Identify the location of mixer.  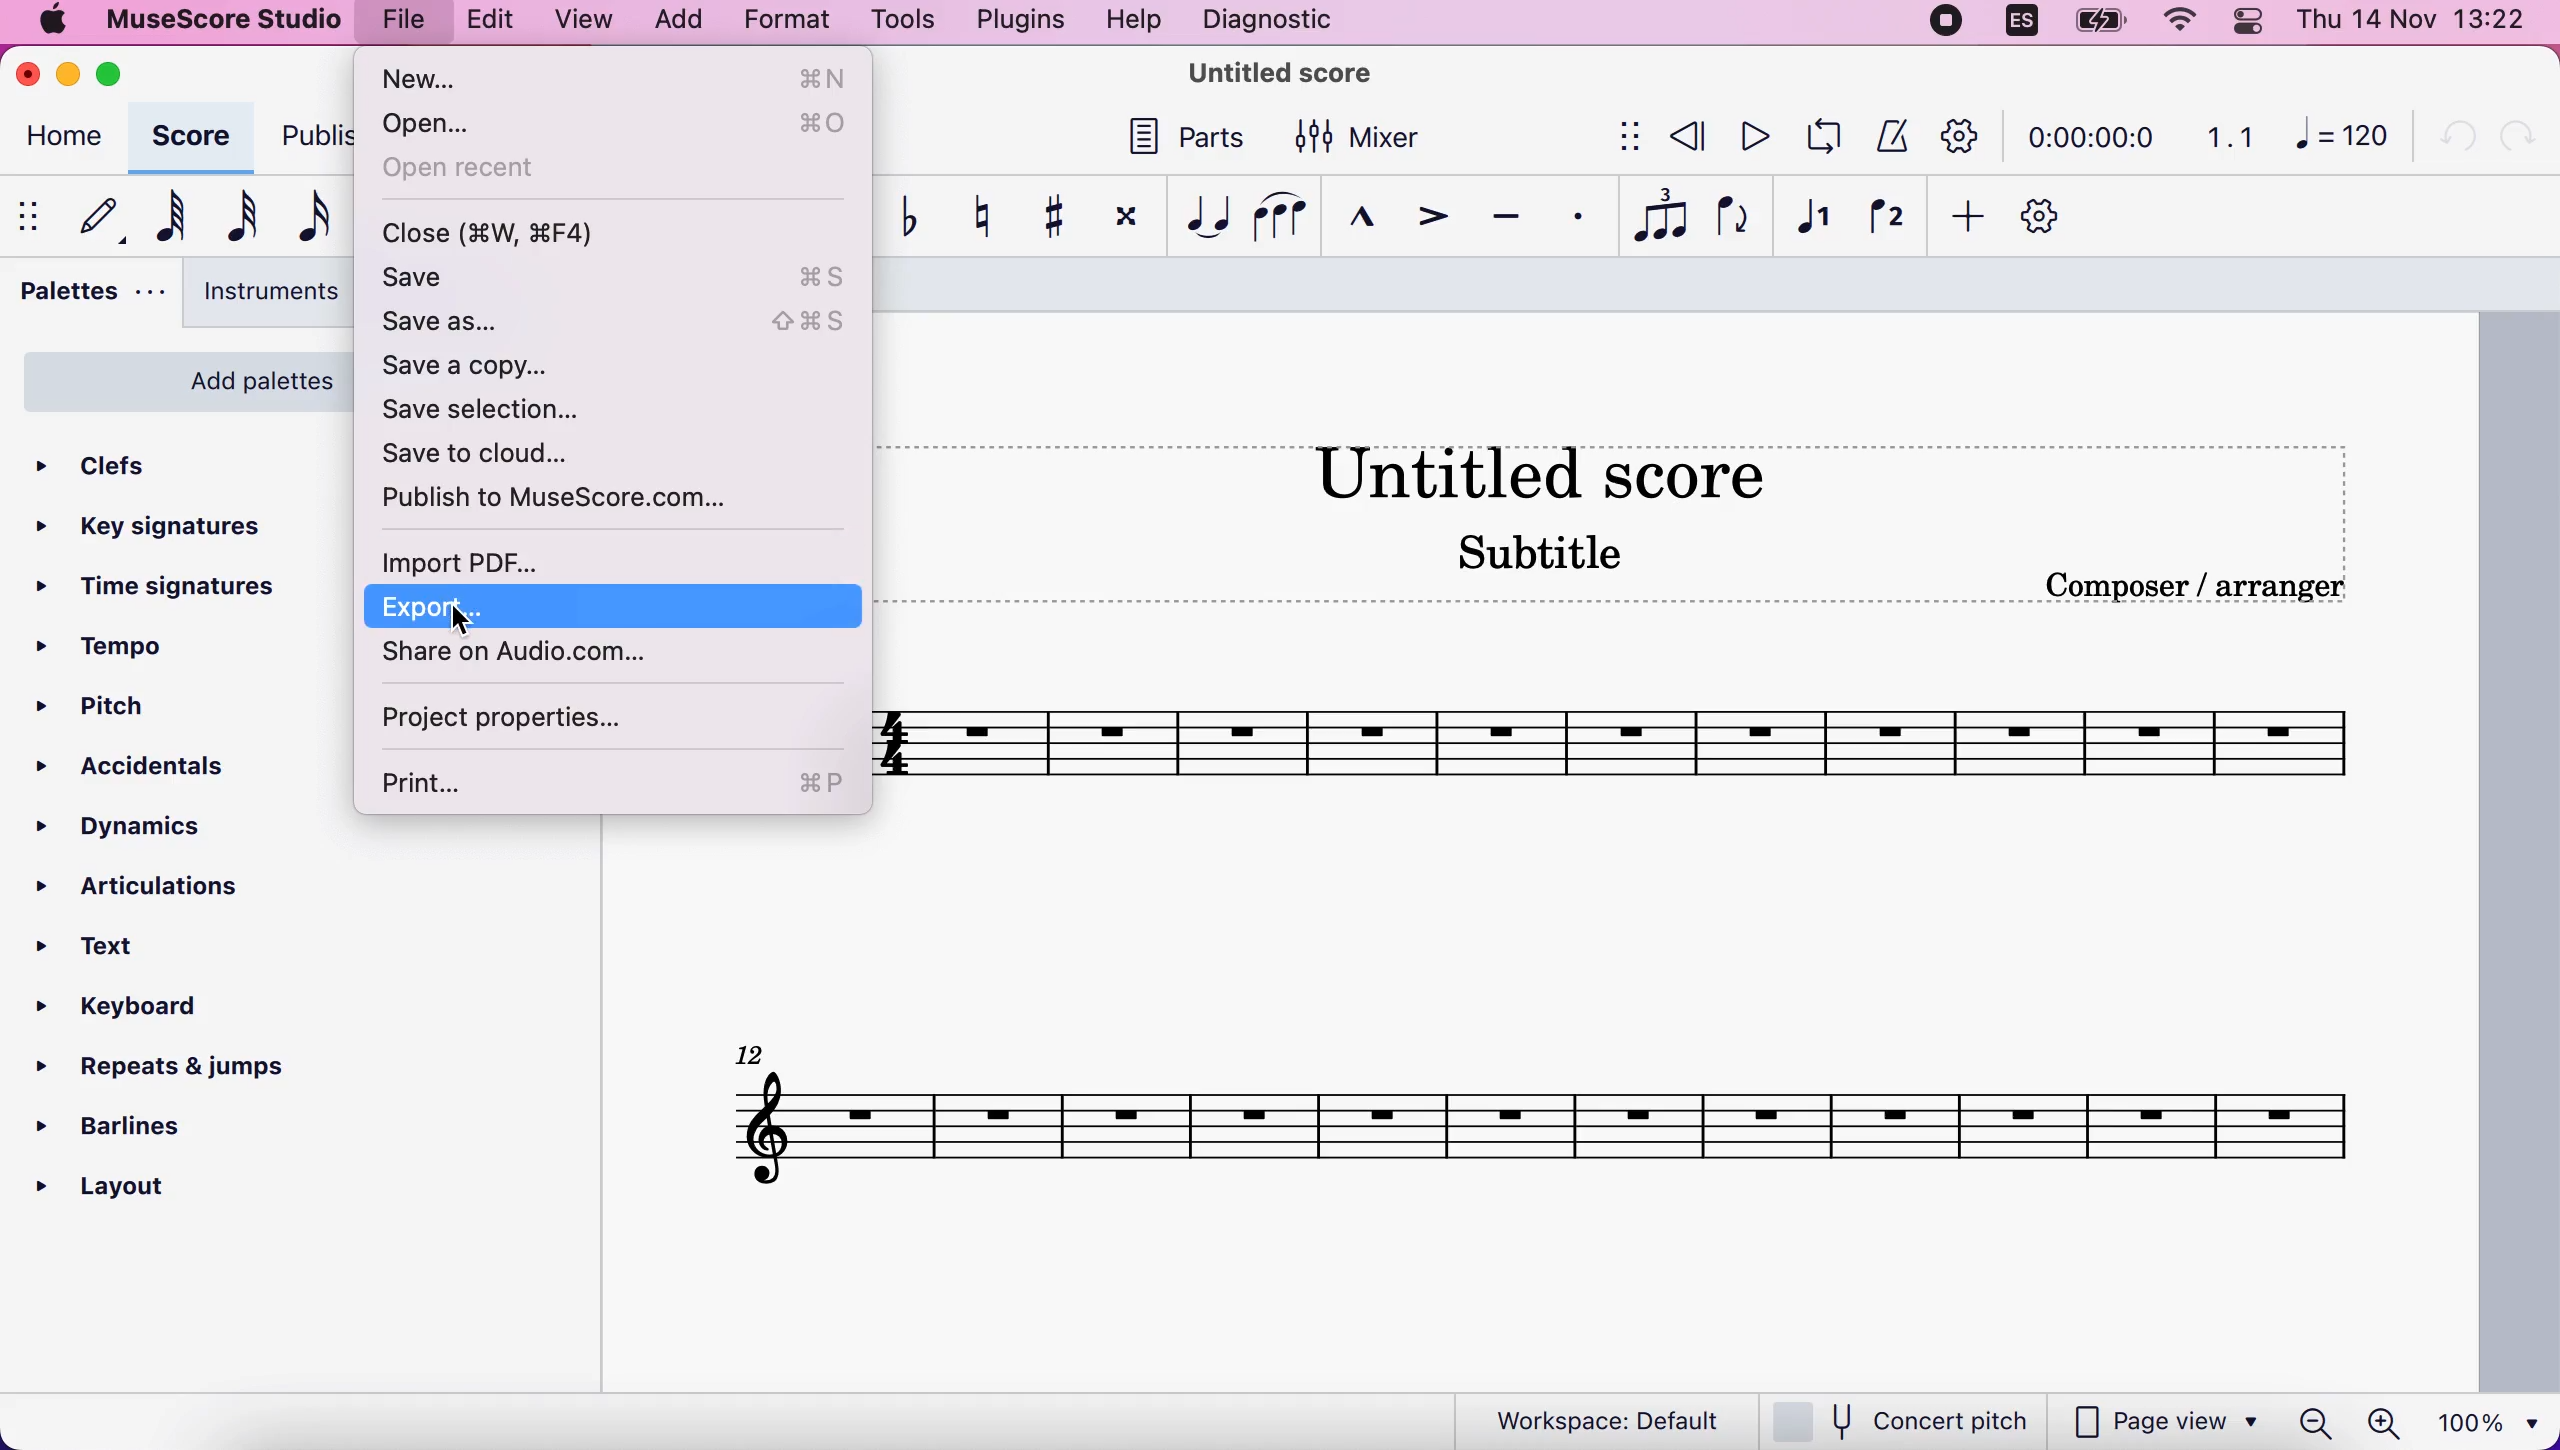
(1368, 135).